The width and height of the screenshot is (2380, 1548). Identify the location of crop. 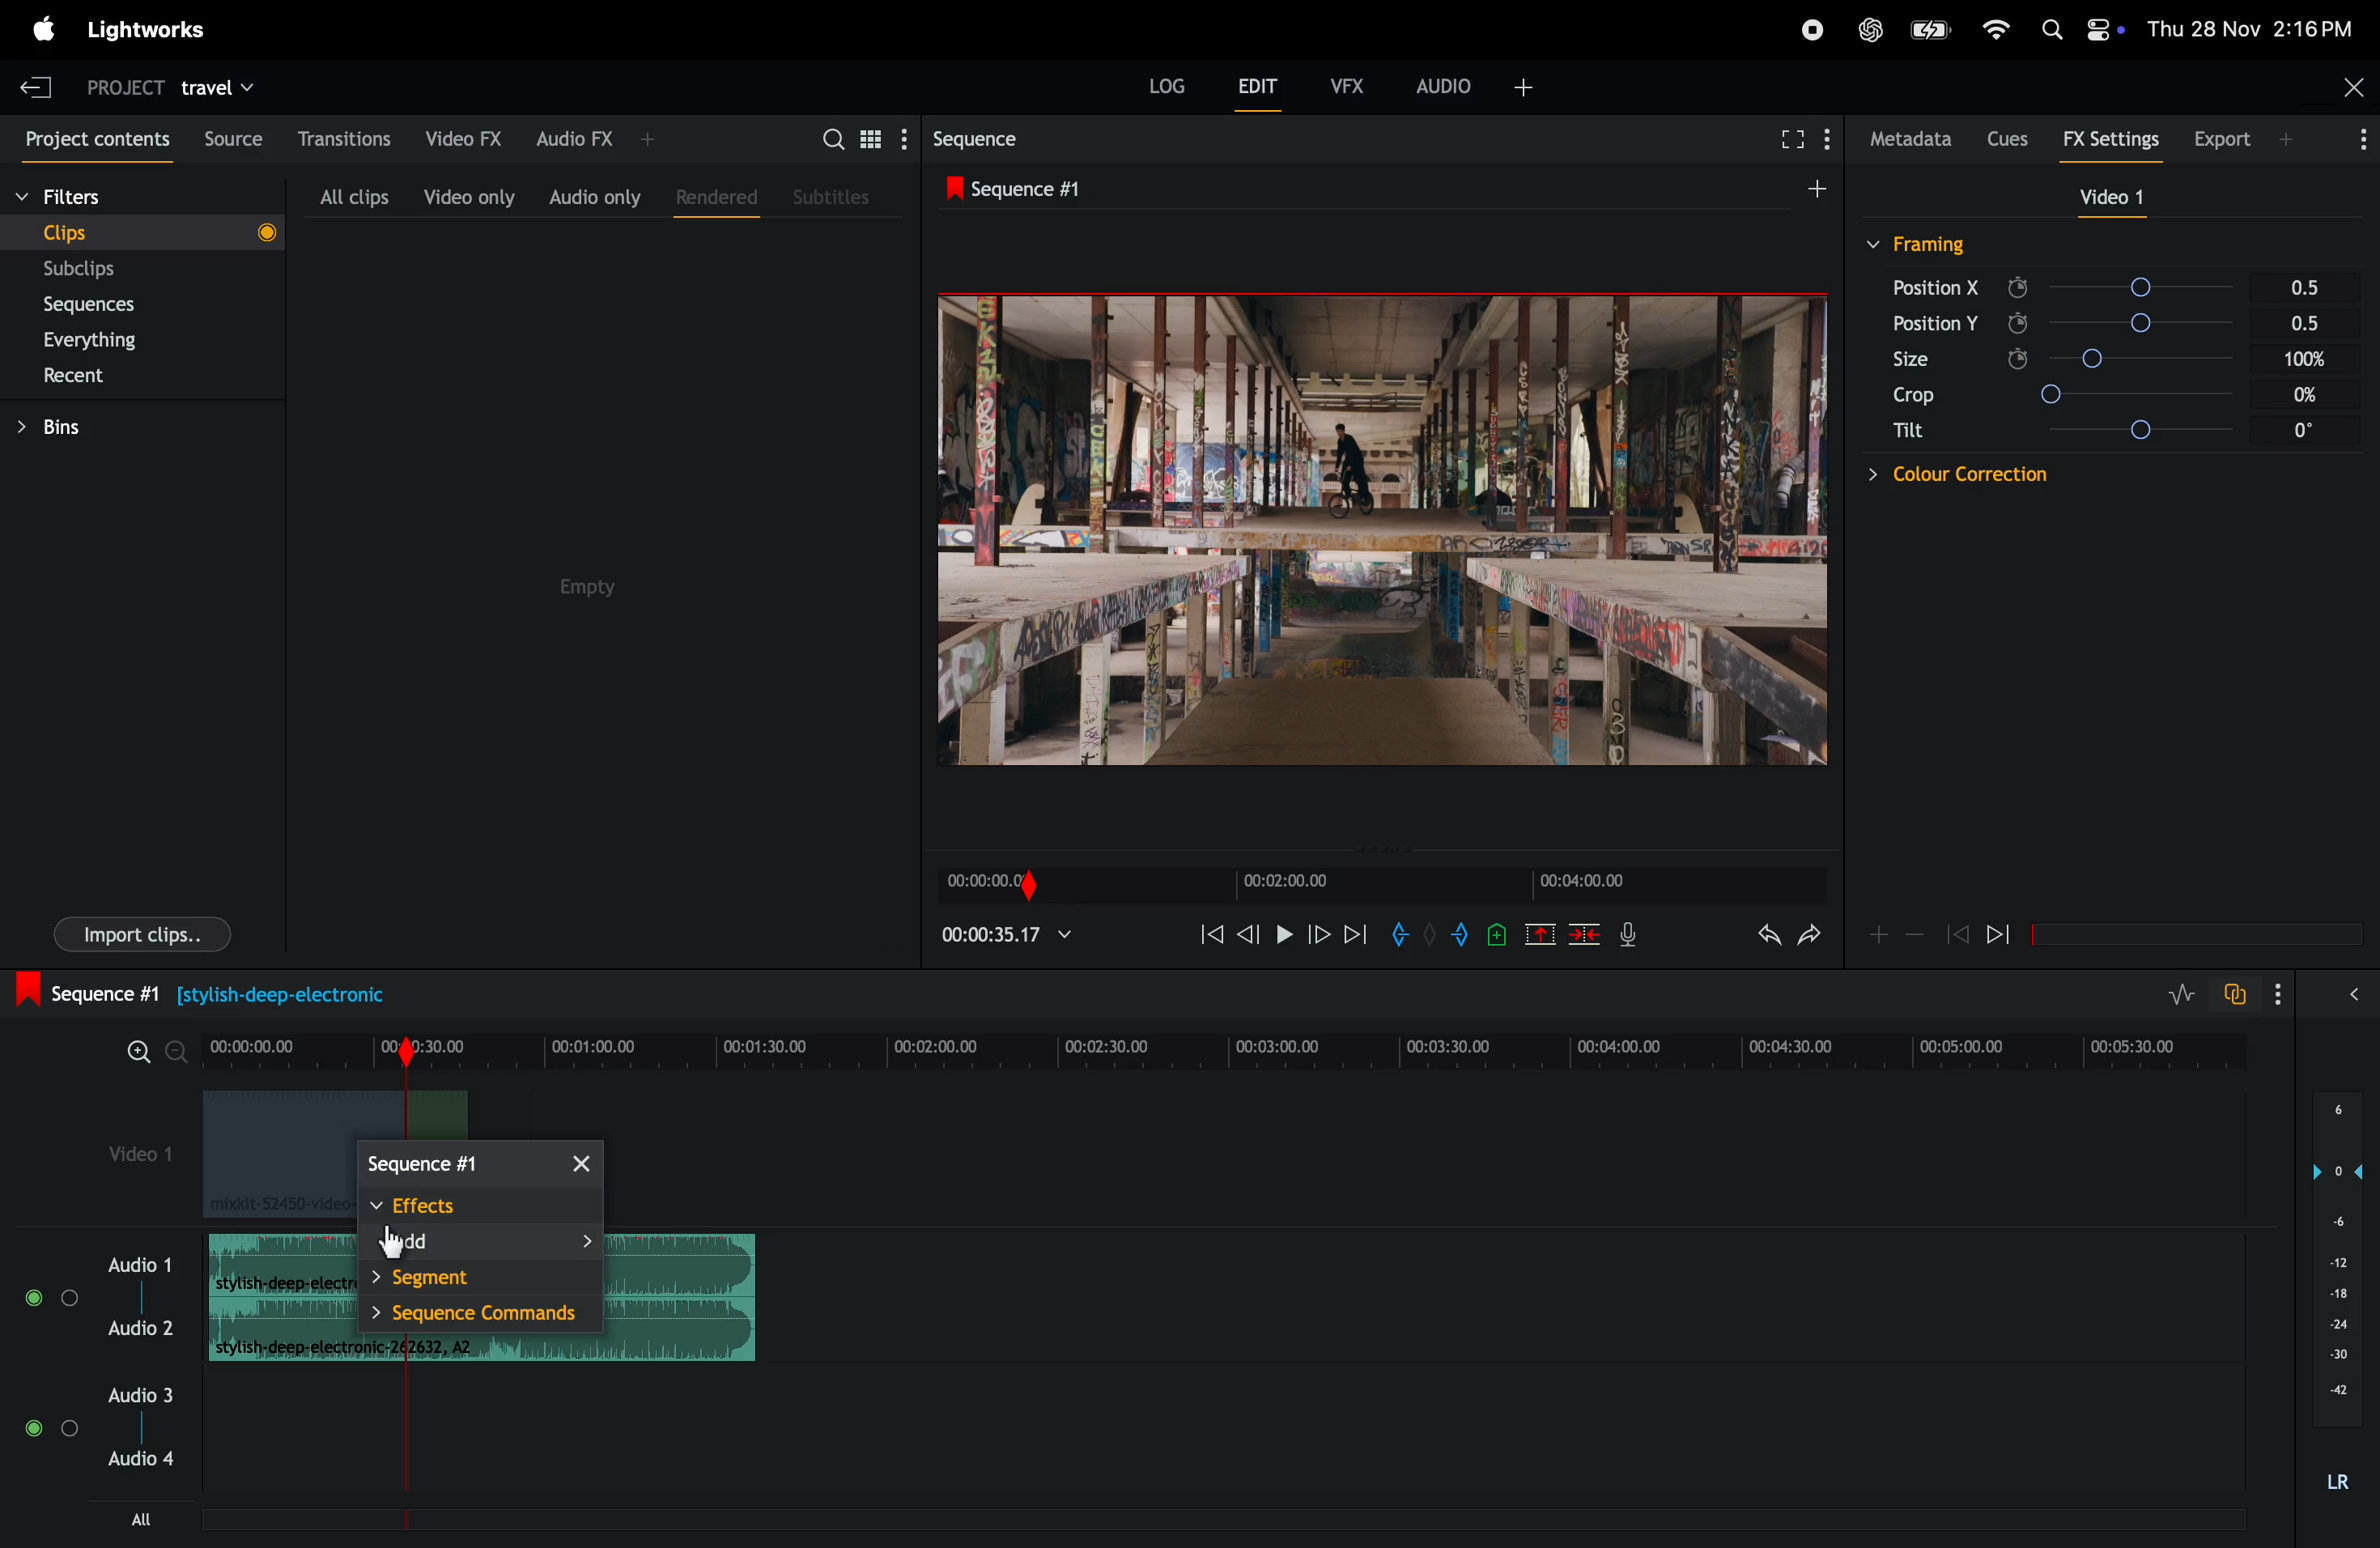
(1910, 398).